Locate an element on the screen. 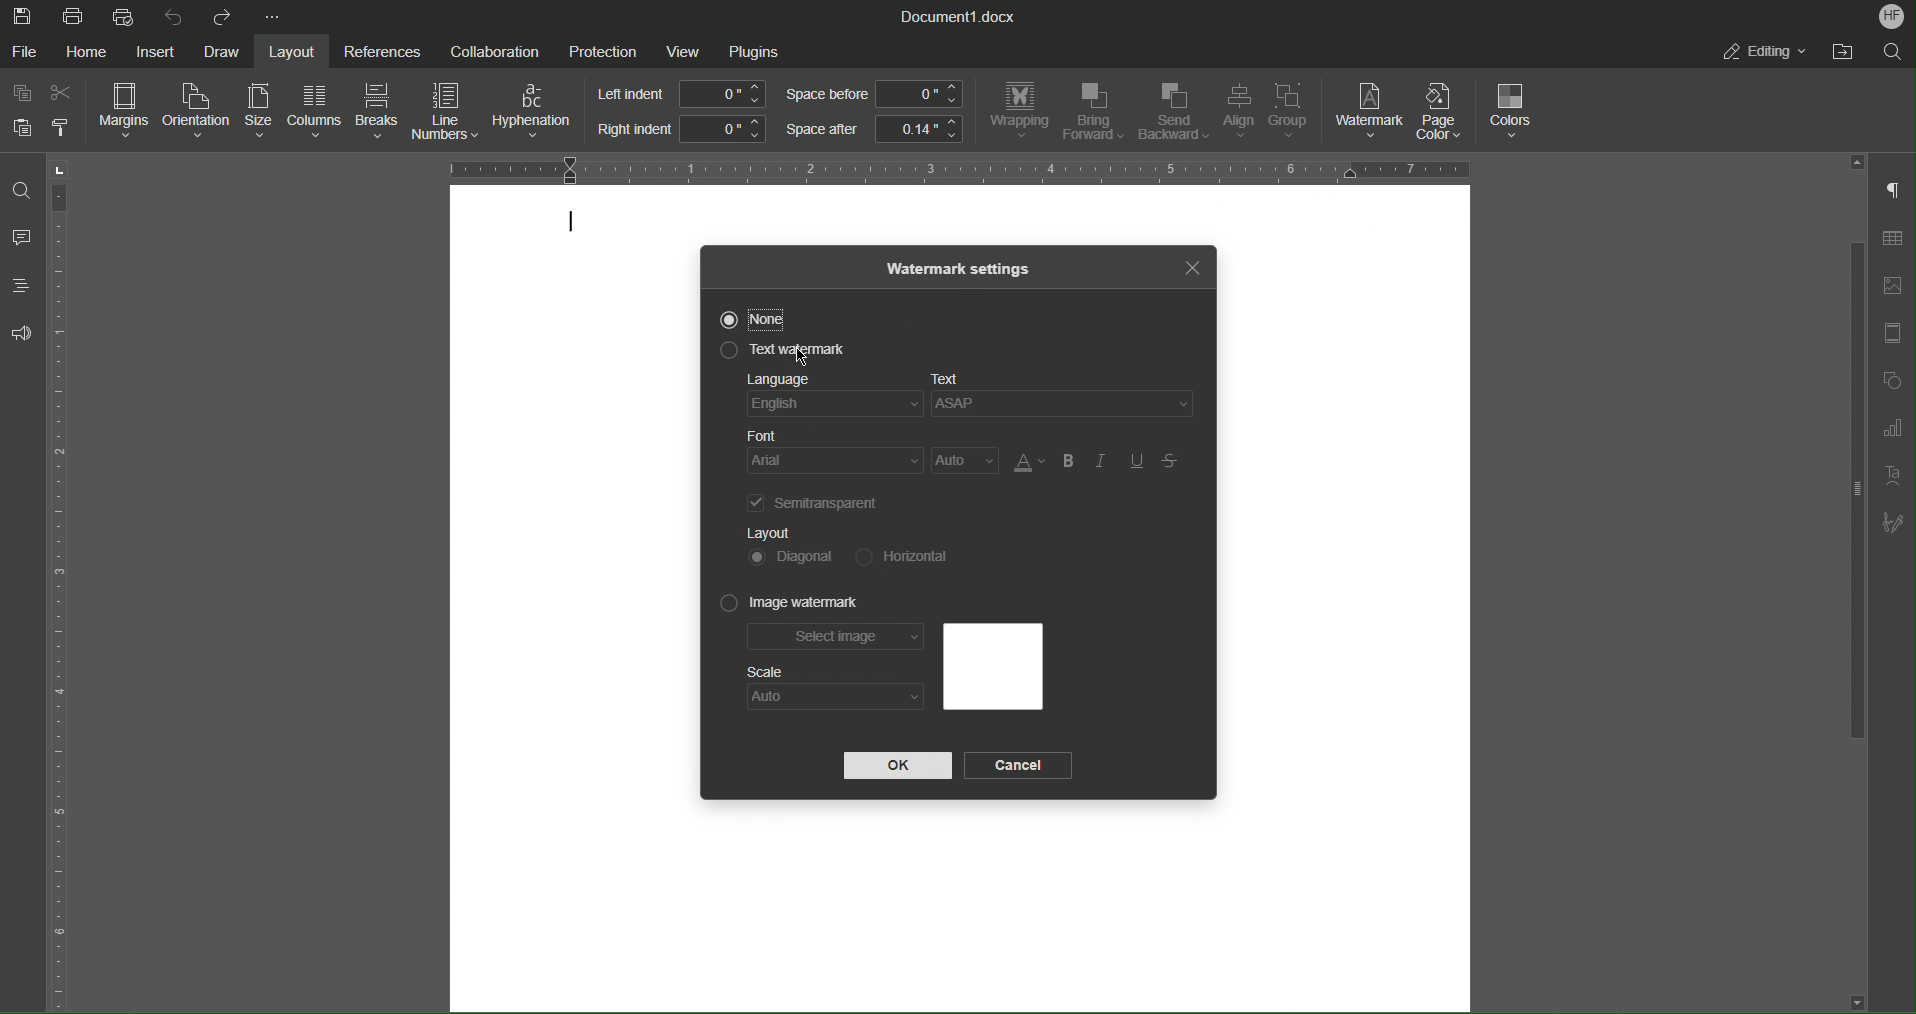  Send Backward is located at coordinates (1173, 113).